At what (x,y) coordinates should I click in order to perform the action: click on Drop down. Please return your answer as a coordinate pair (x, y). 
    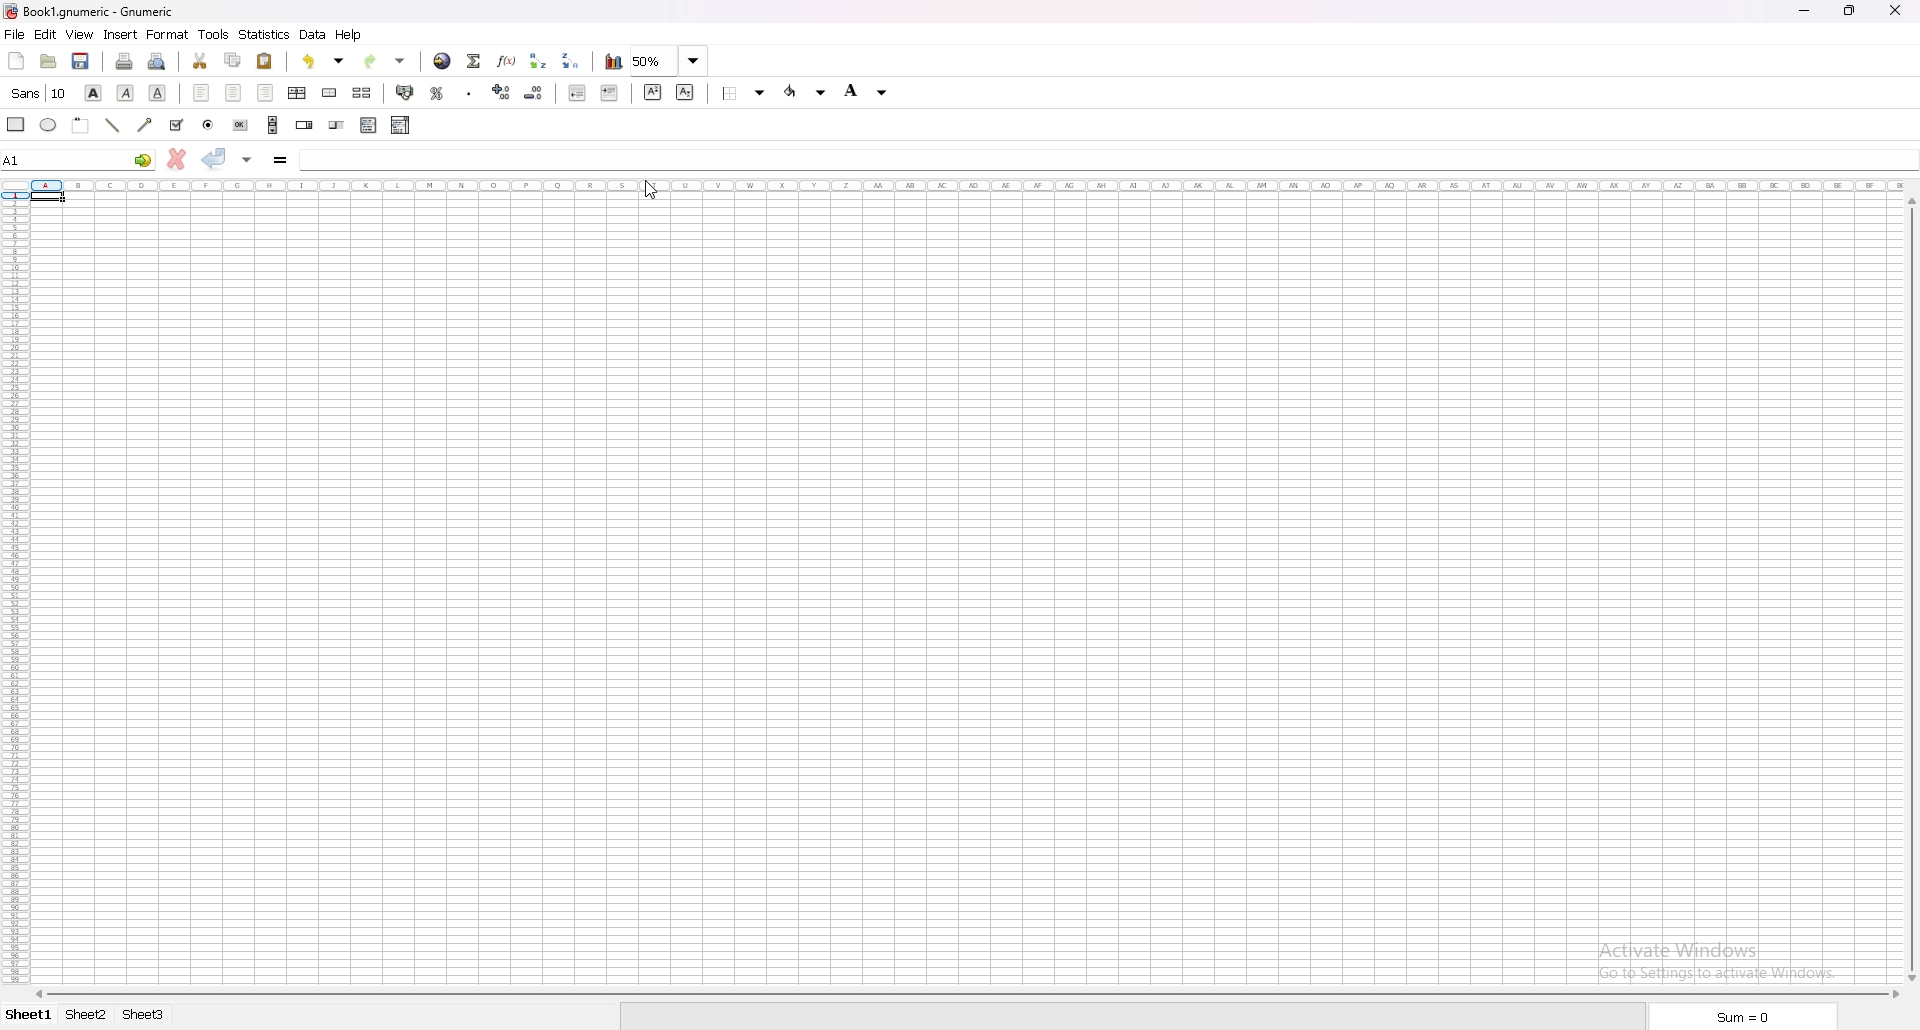
    Looking at the image, I should click on (693, 61).